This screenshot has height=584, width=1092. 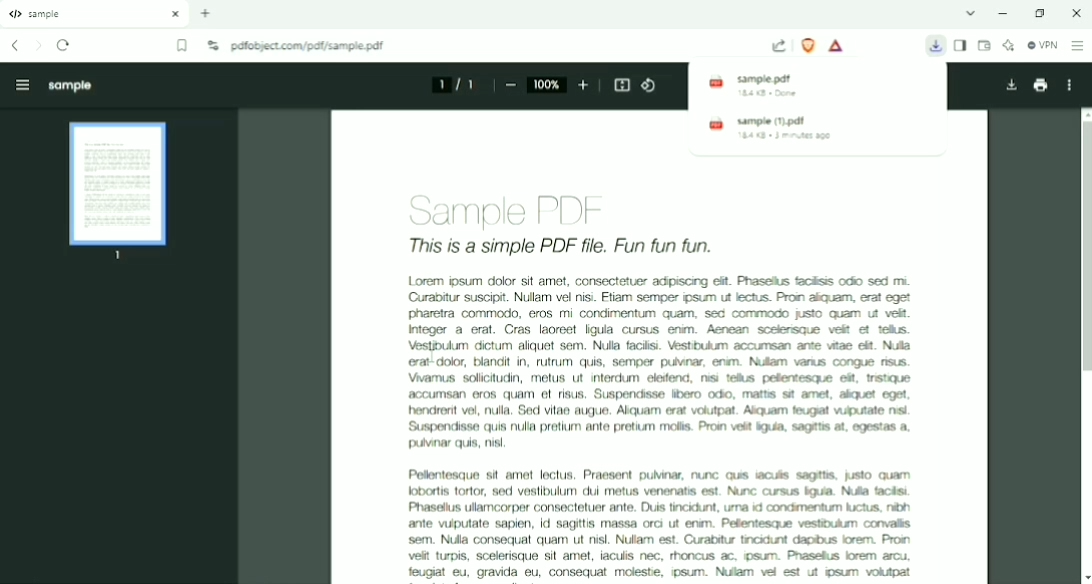 I want to click on Vertical scrollbar, so click(x=1080, y=247).